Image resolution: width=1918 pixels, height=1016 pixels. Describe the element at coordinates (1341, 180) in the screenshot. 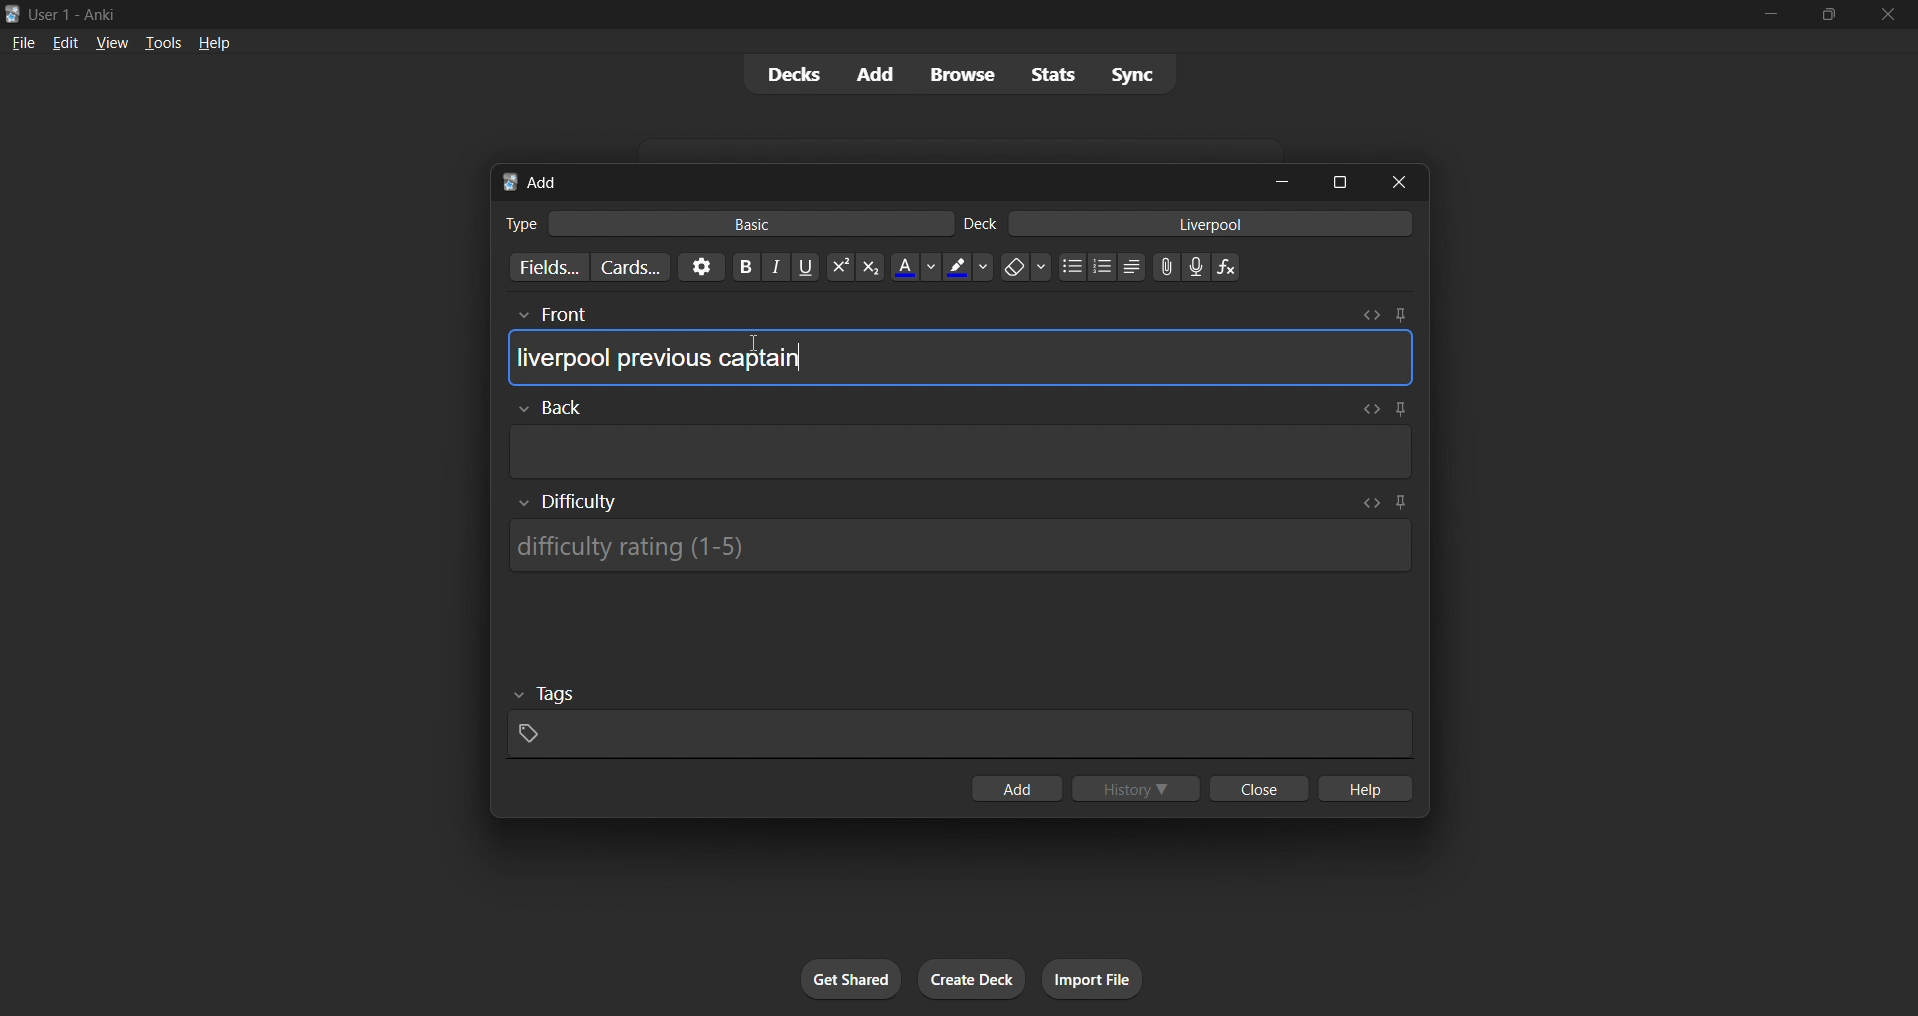

I see `maximize` at that location.